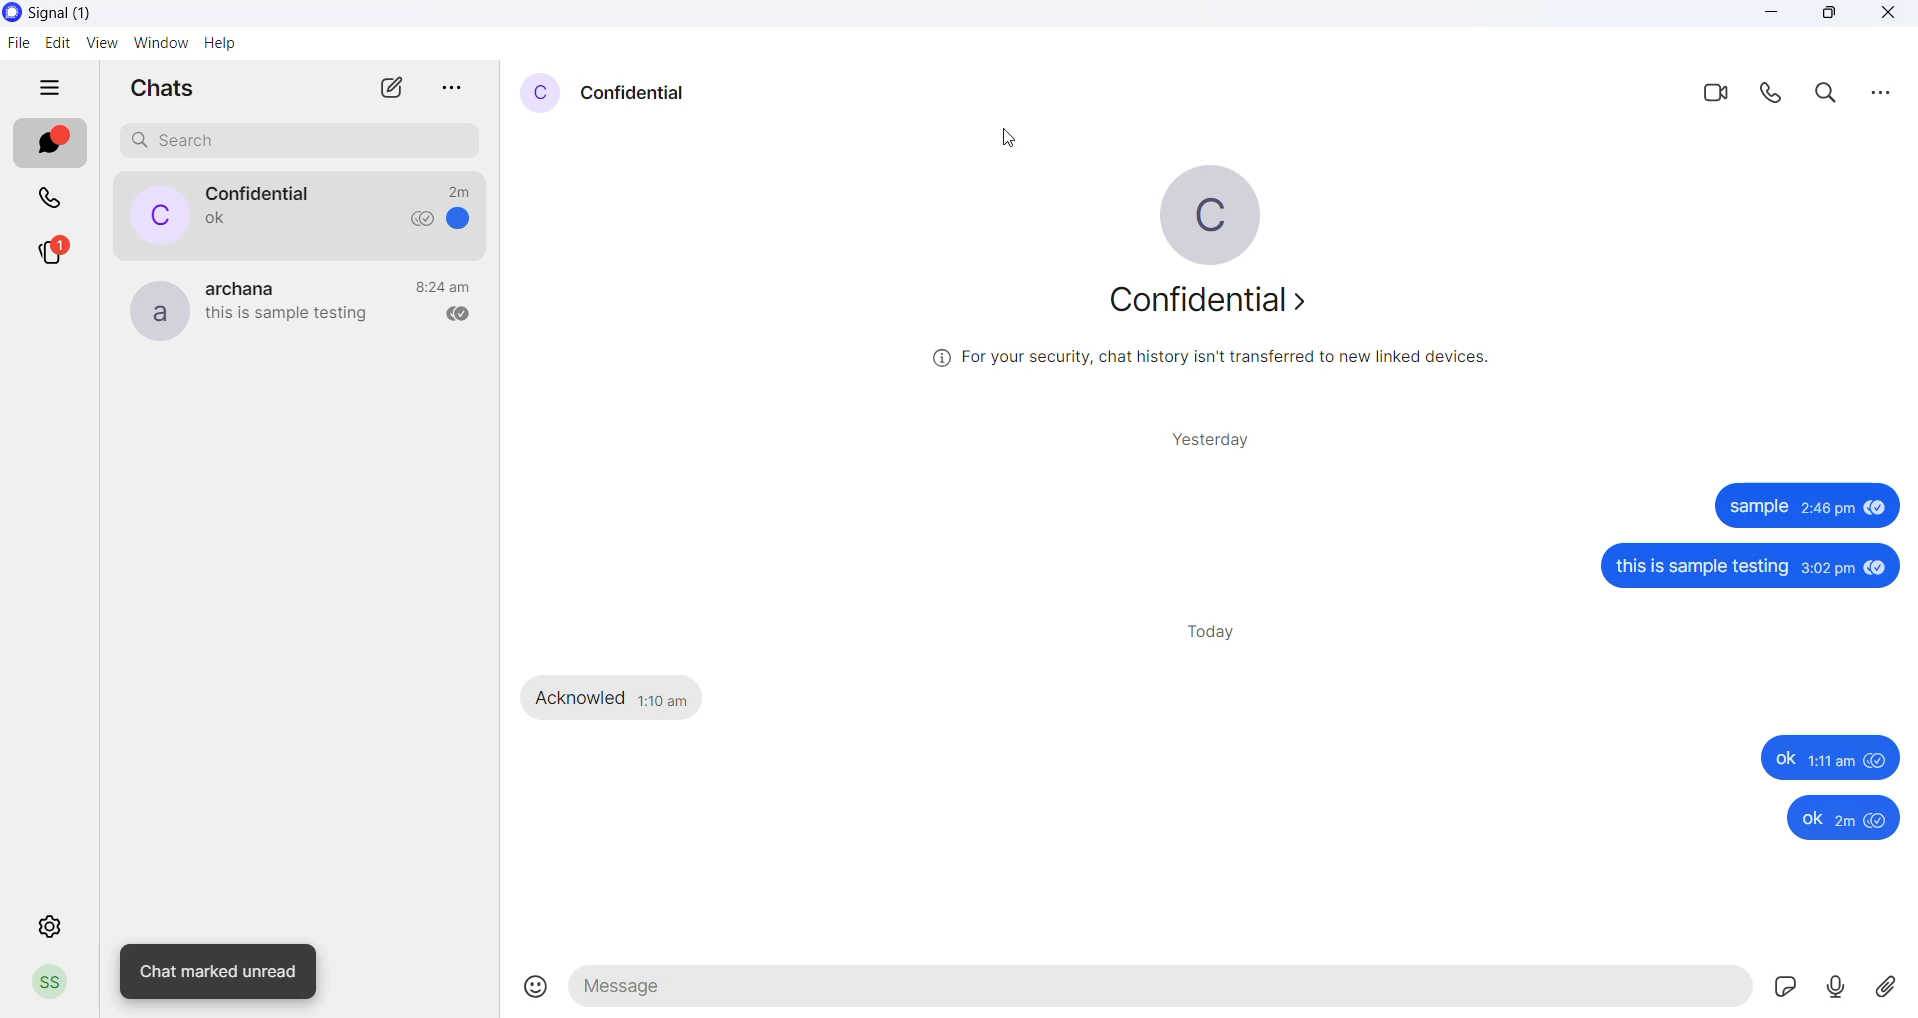 Image resolution: width=1918 pixels, height=1018 pixels. I want to click on edit, so click(56, 41).